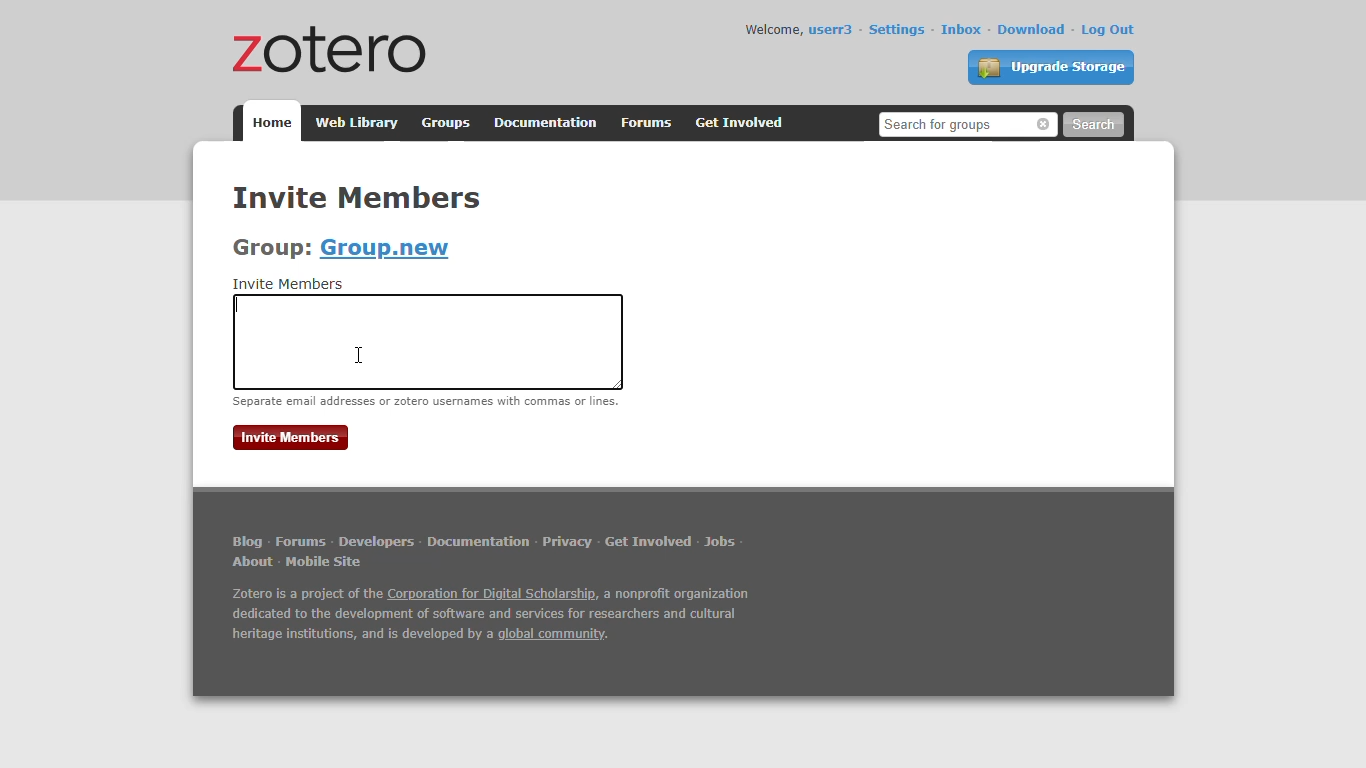 The width and height of the screenshot is (1366, 768). What do you see at coordinates (359, 355) in the screenshot?
I see `cursor` at bounding box center [359, 355].